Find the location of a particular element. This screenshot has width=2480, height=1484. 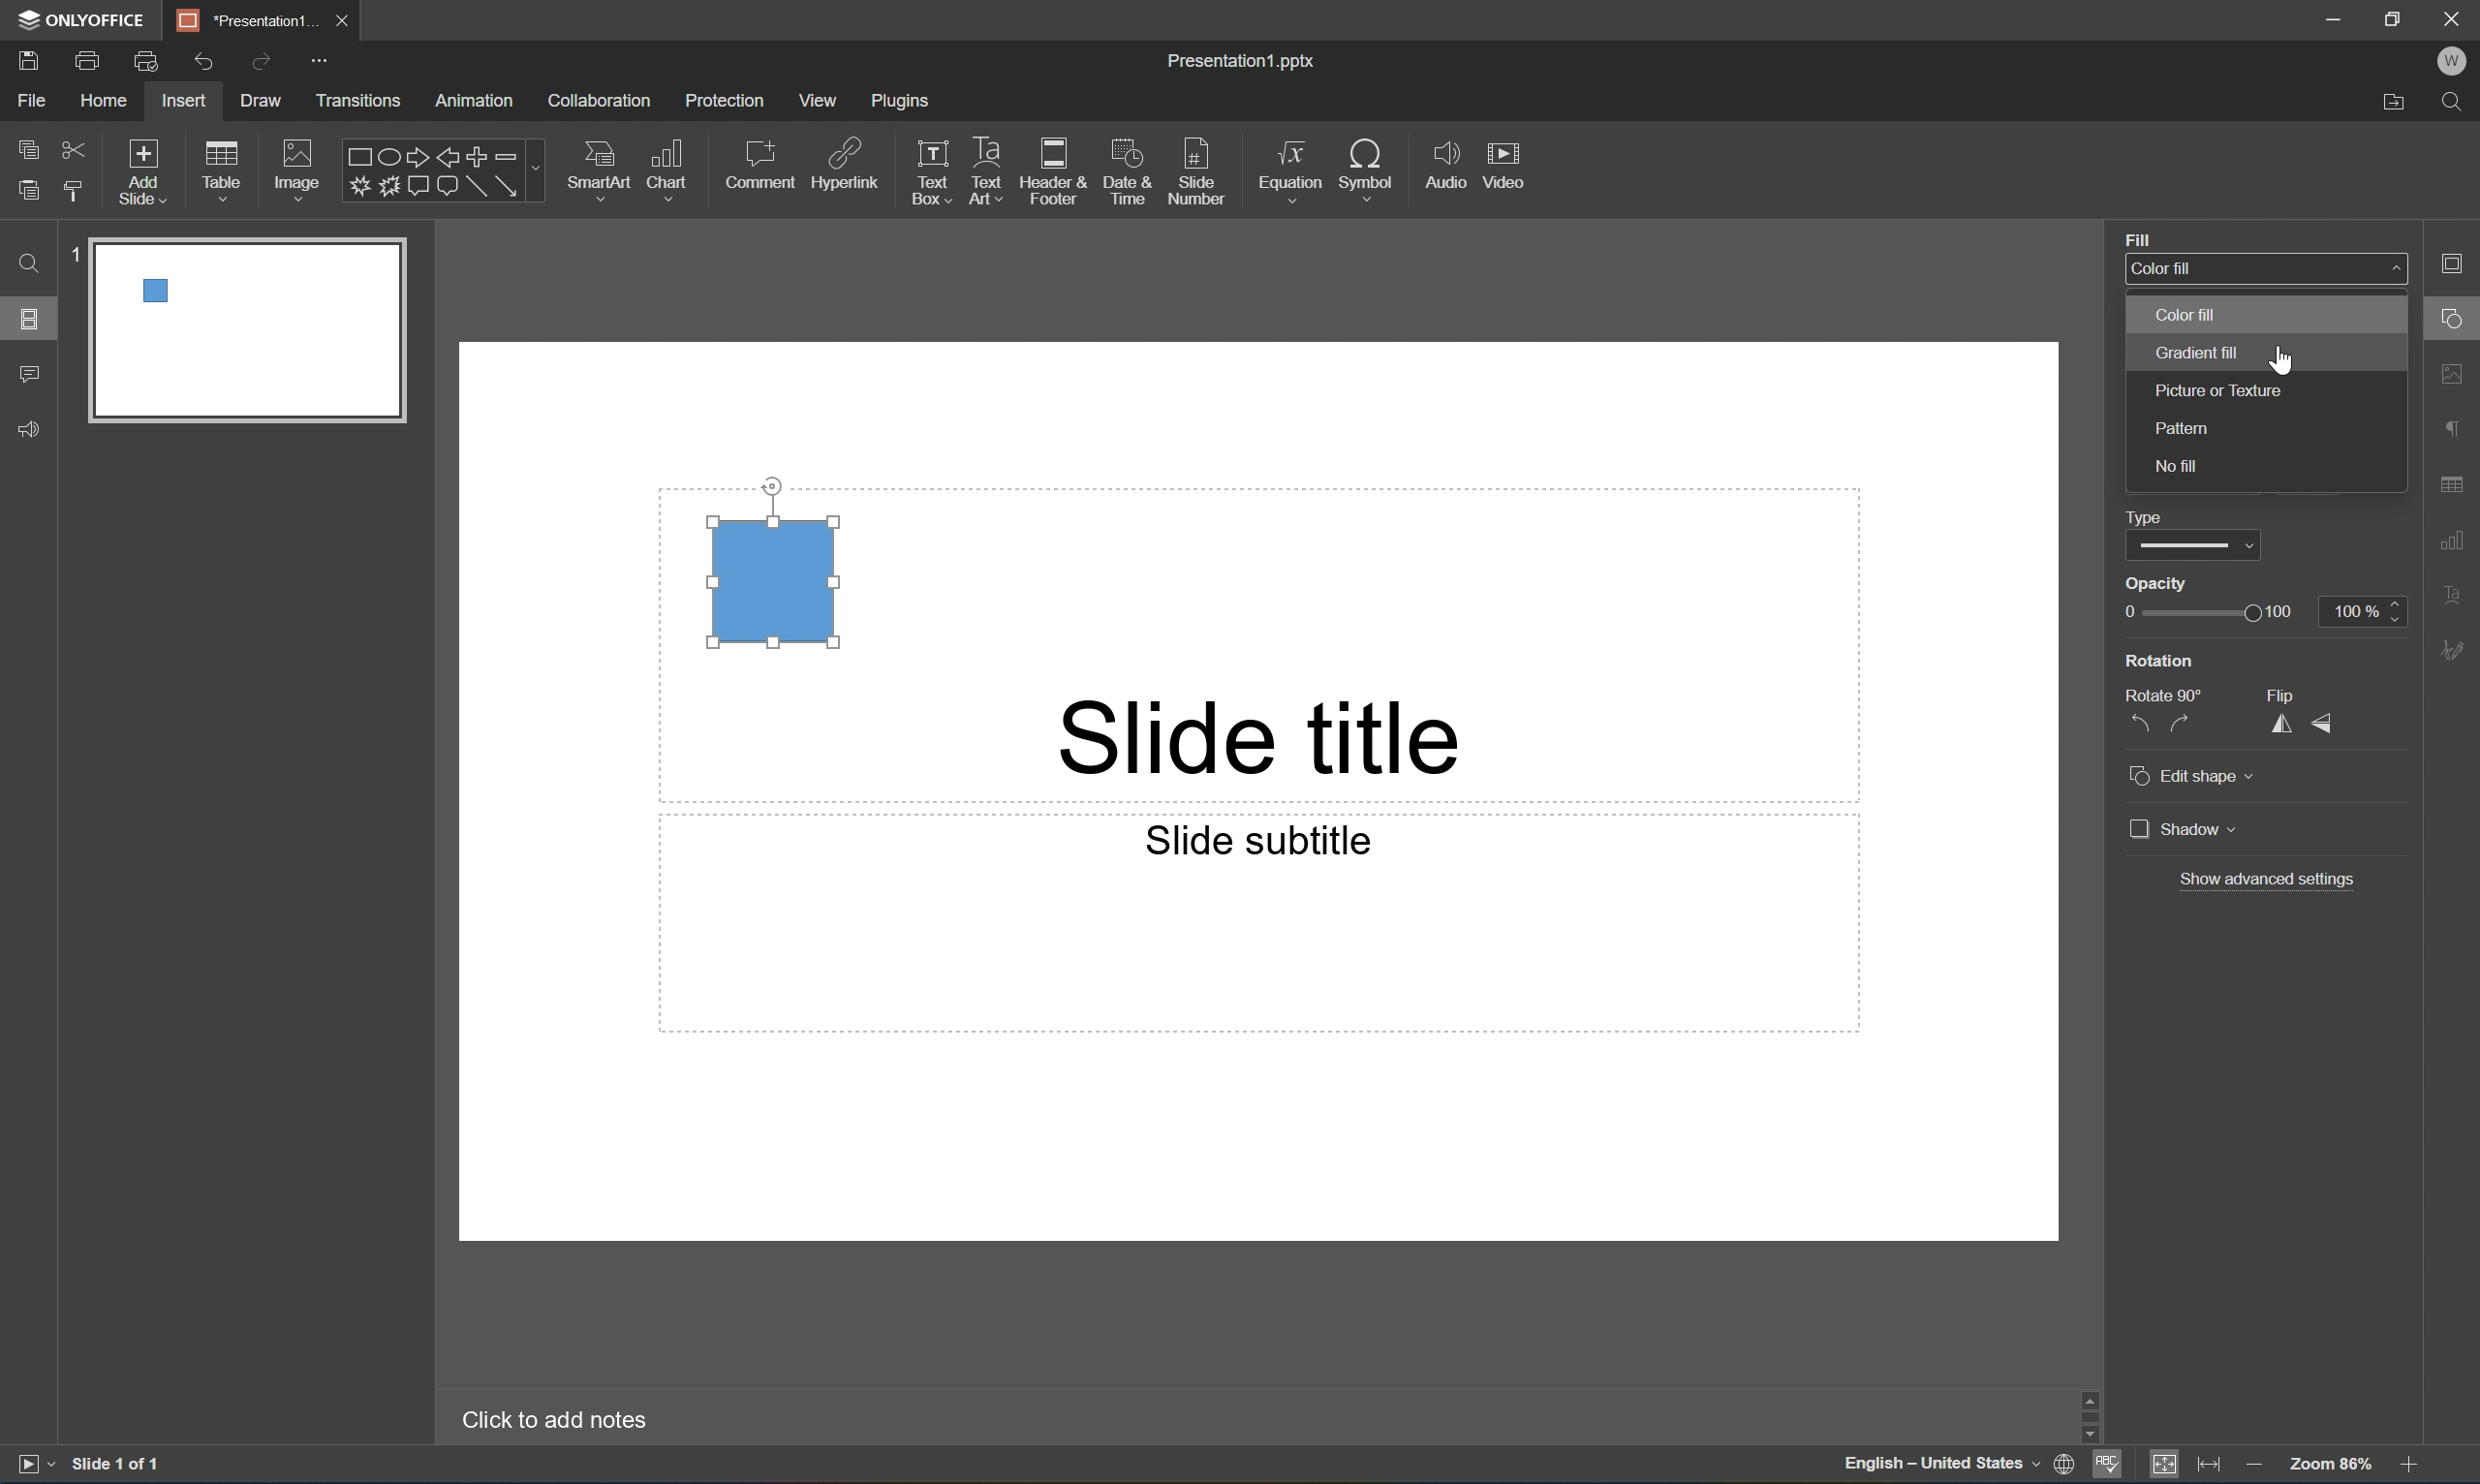

Text Box is located at coordinates (932, 173).